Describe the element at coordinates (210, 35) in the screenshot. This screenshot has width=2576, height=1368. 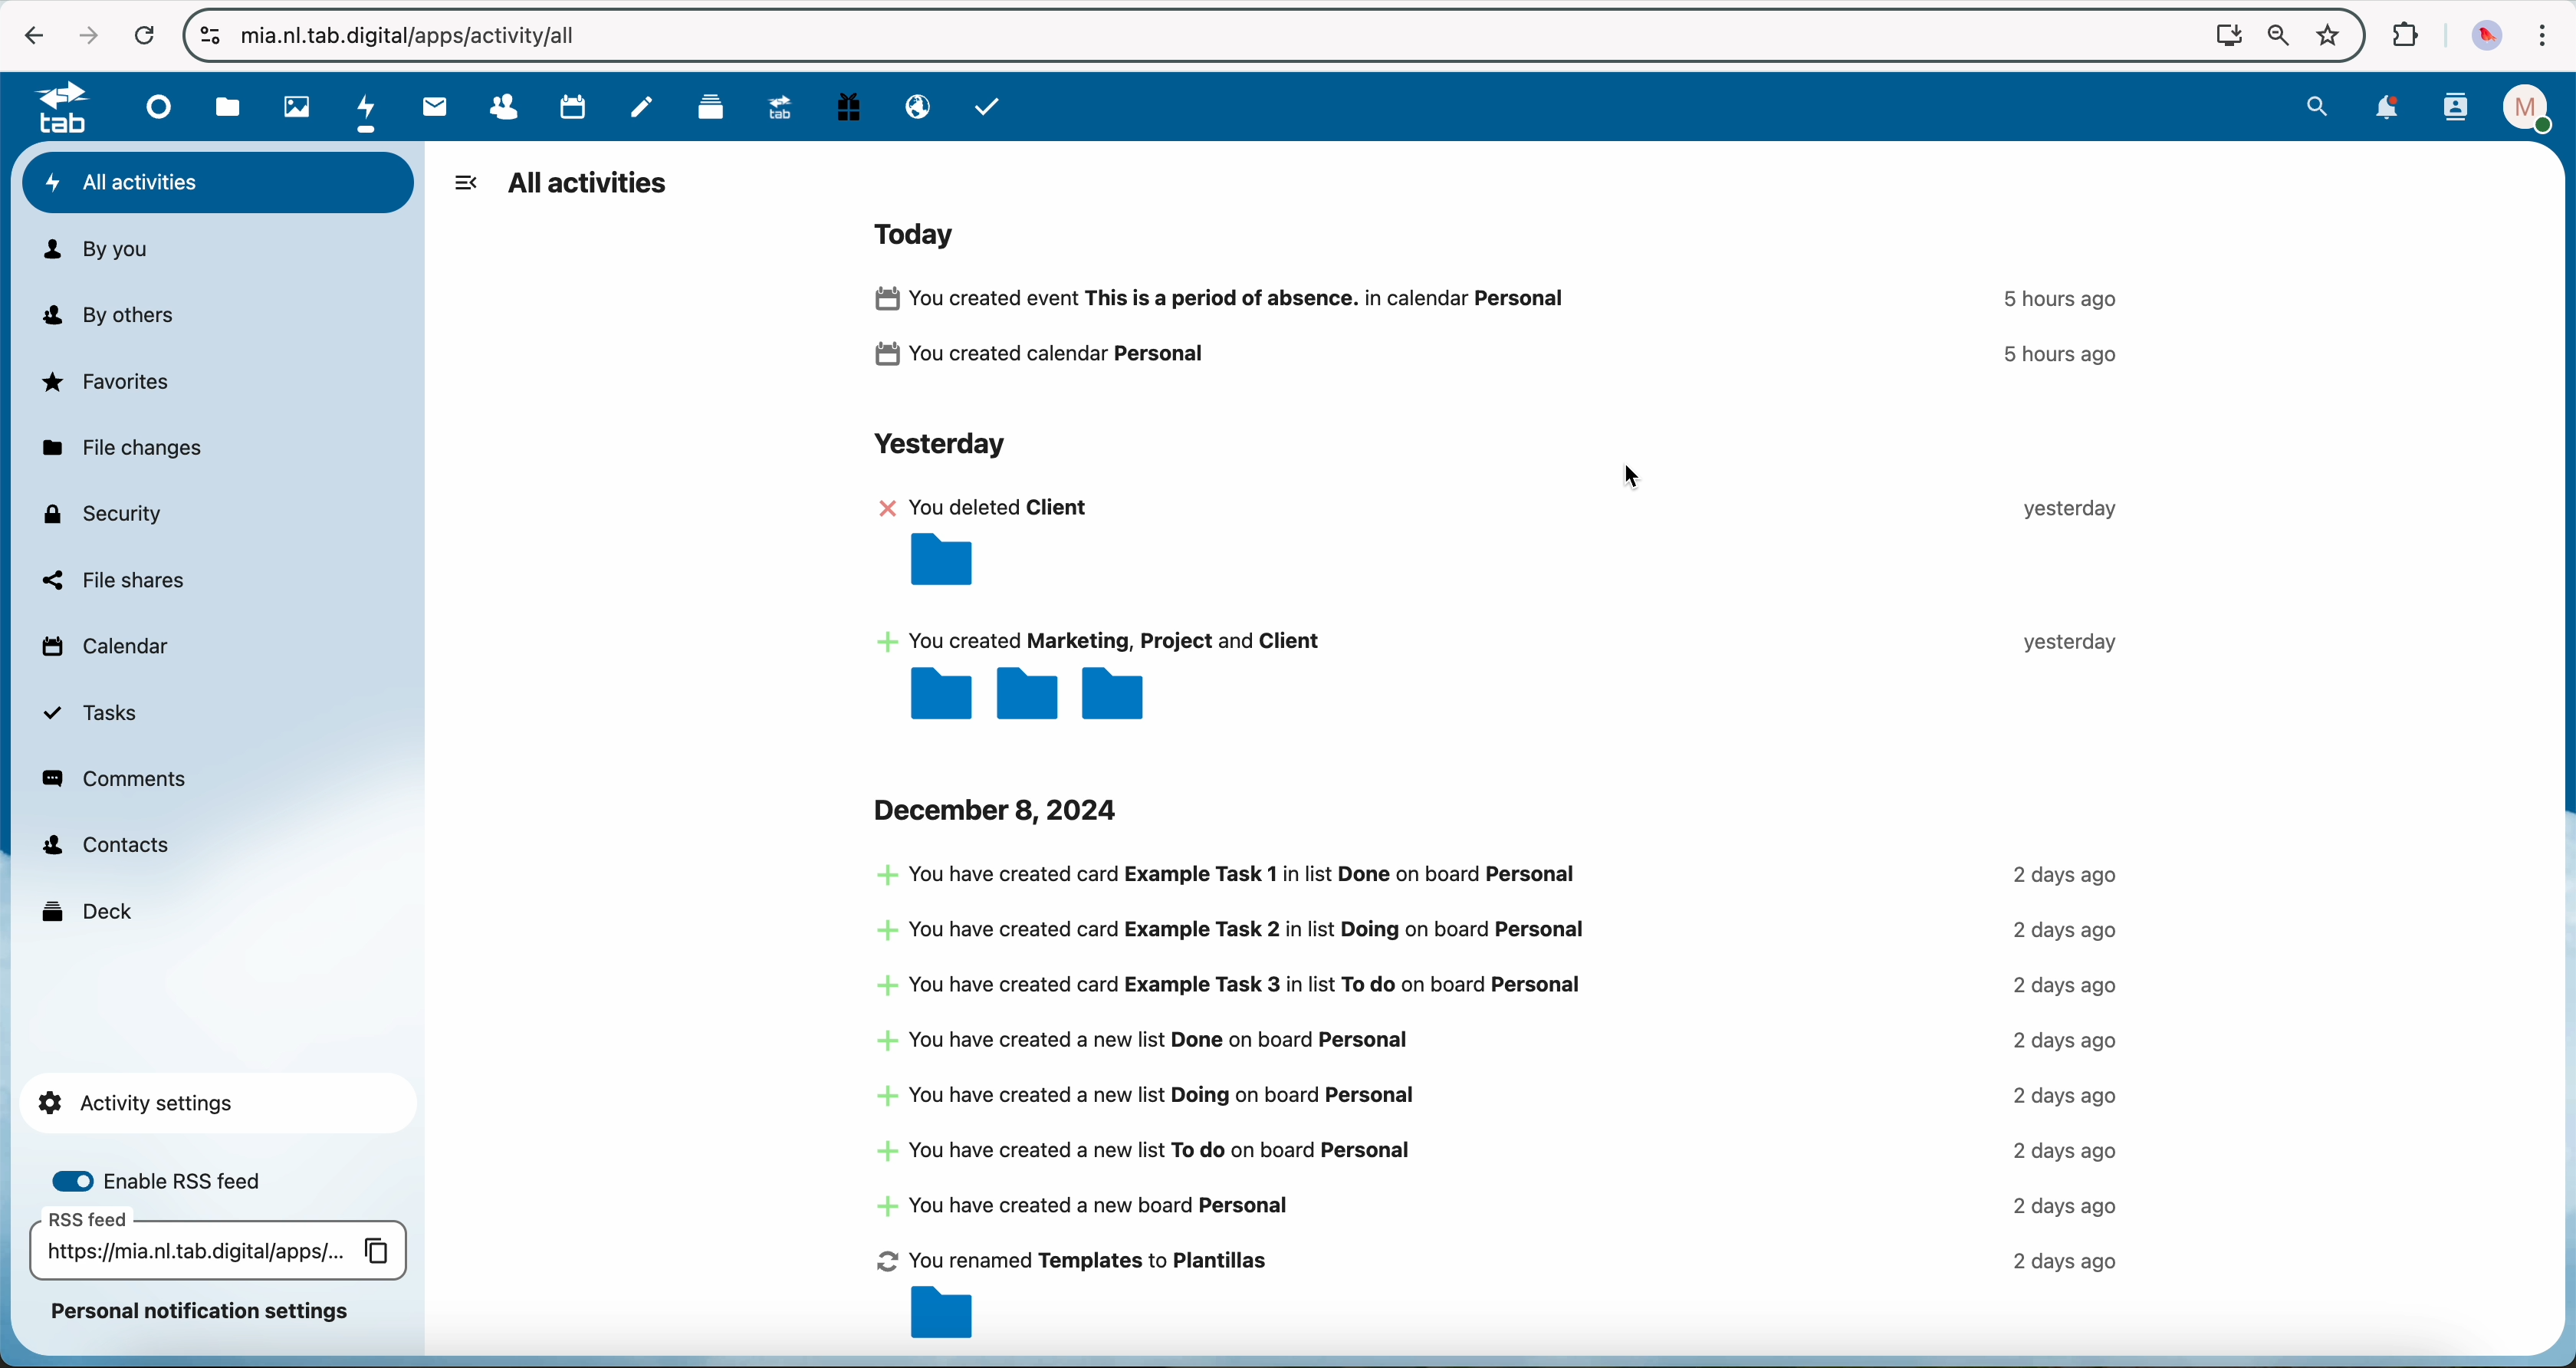
I see `controls` at that location.